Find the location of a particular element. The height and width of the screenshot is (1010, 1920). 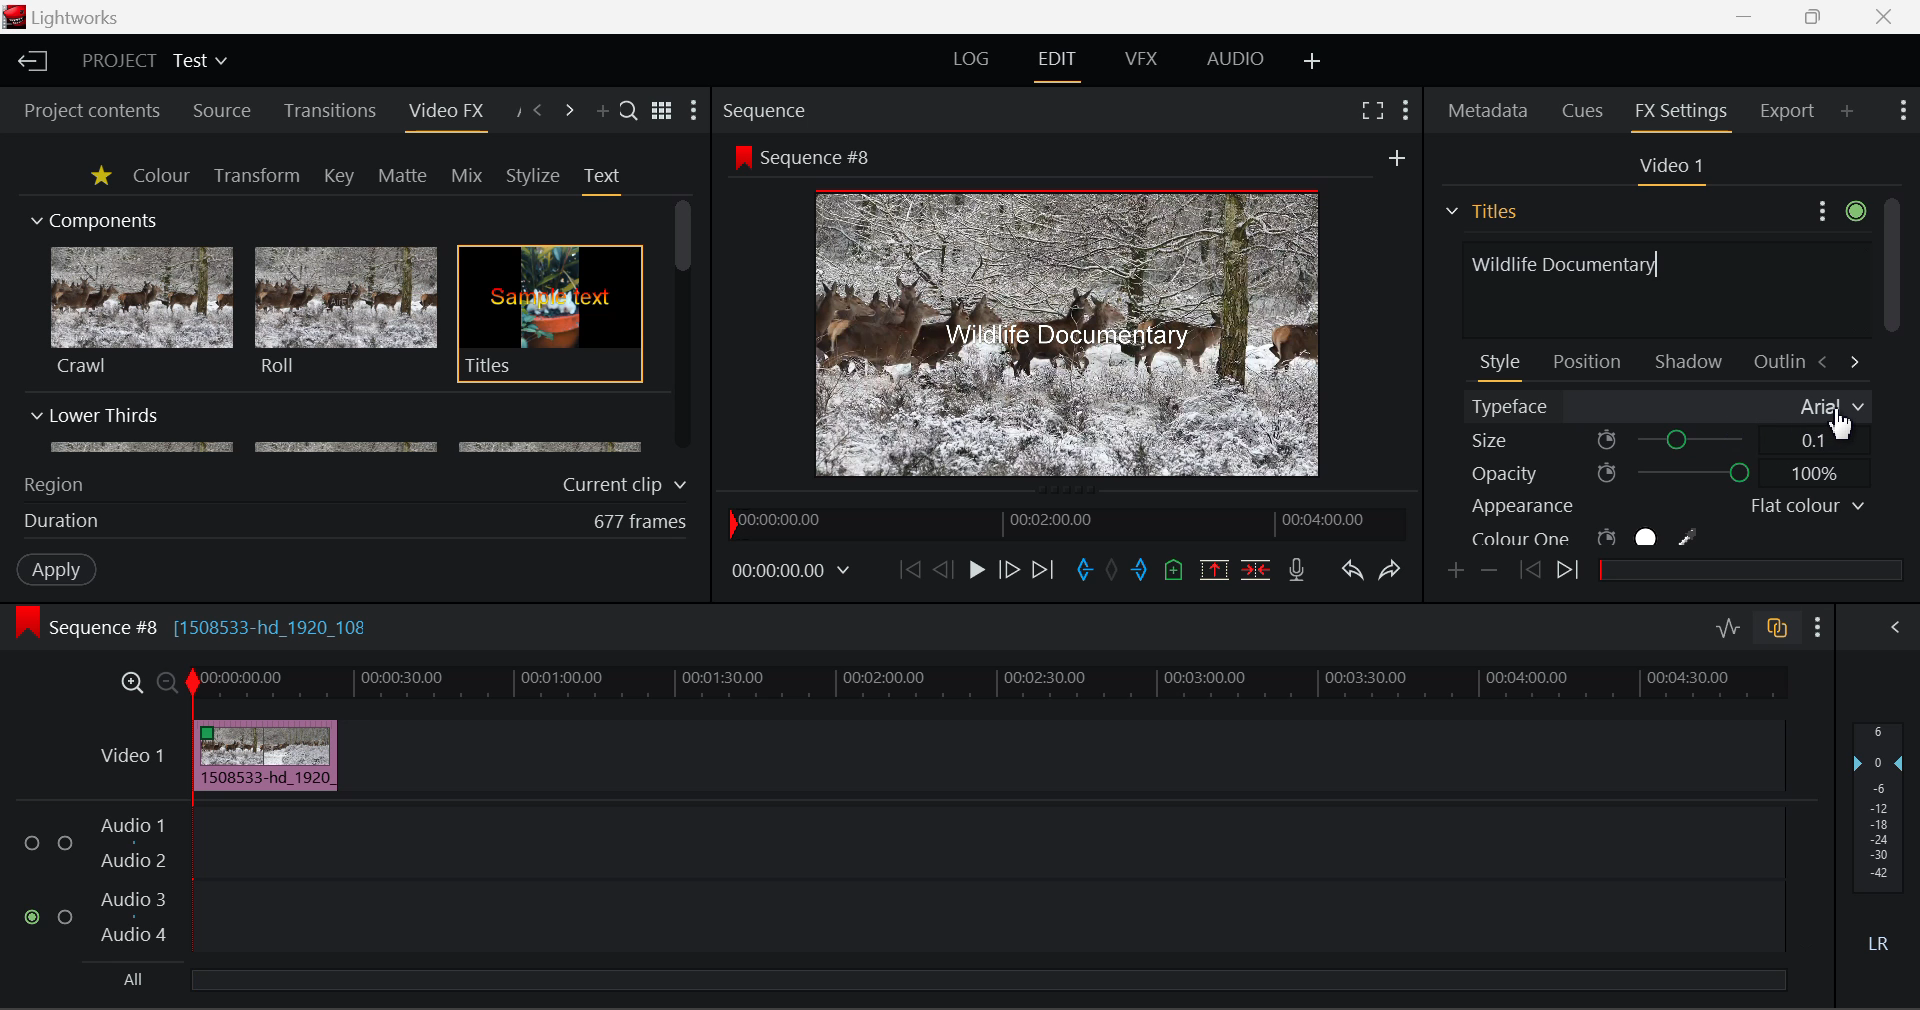

Add Panel is located at coordinates (600, 112).